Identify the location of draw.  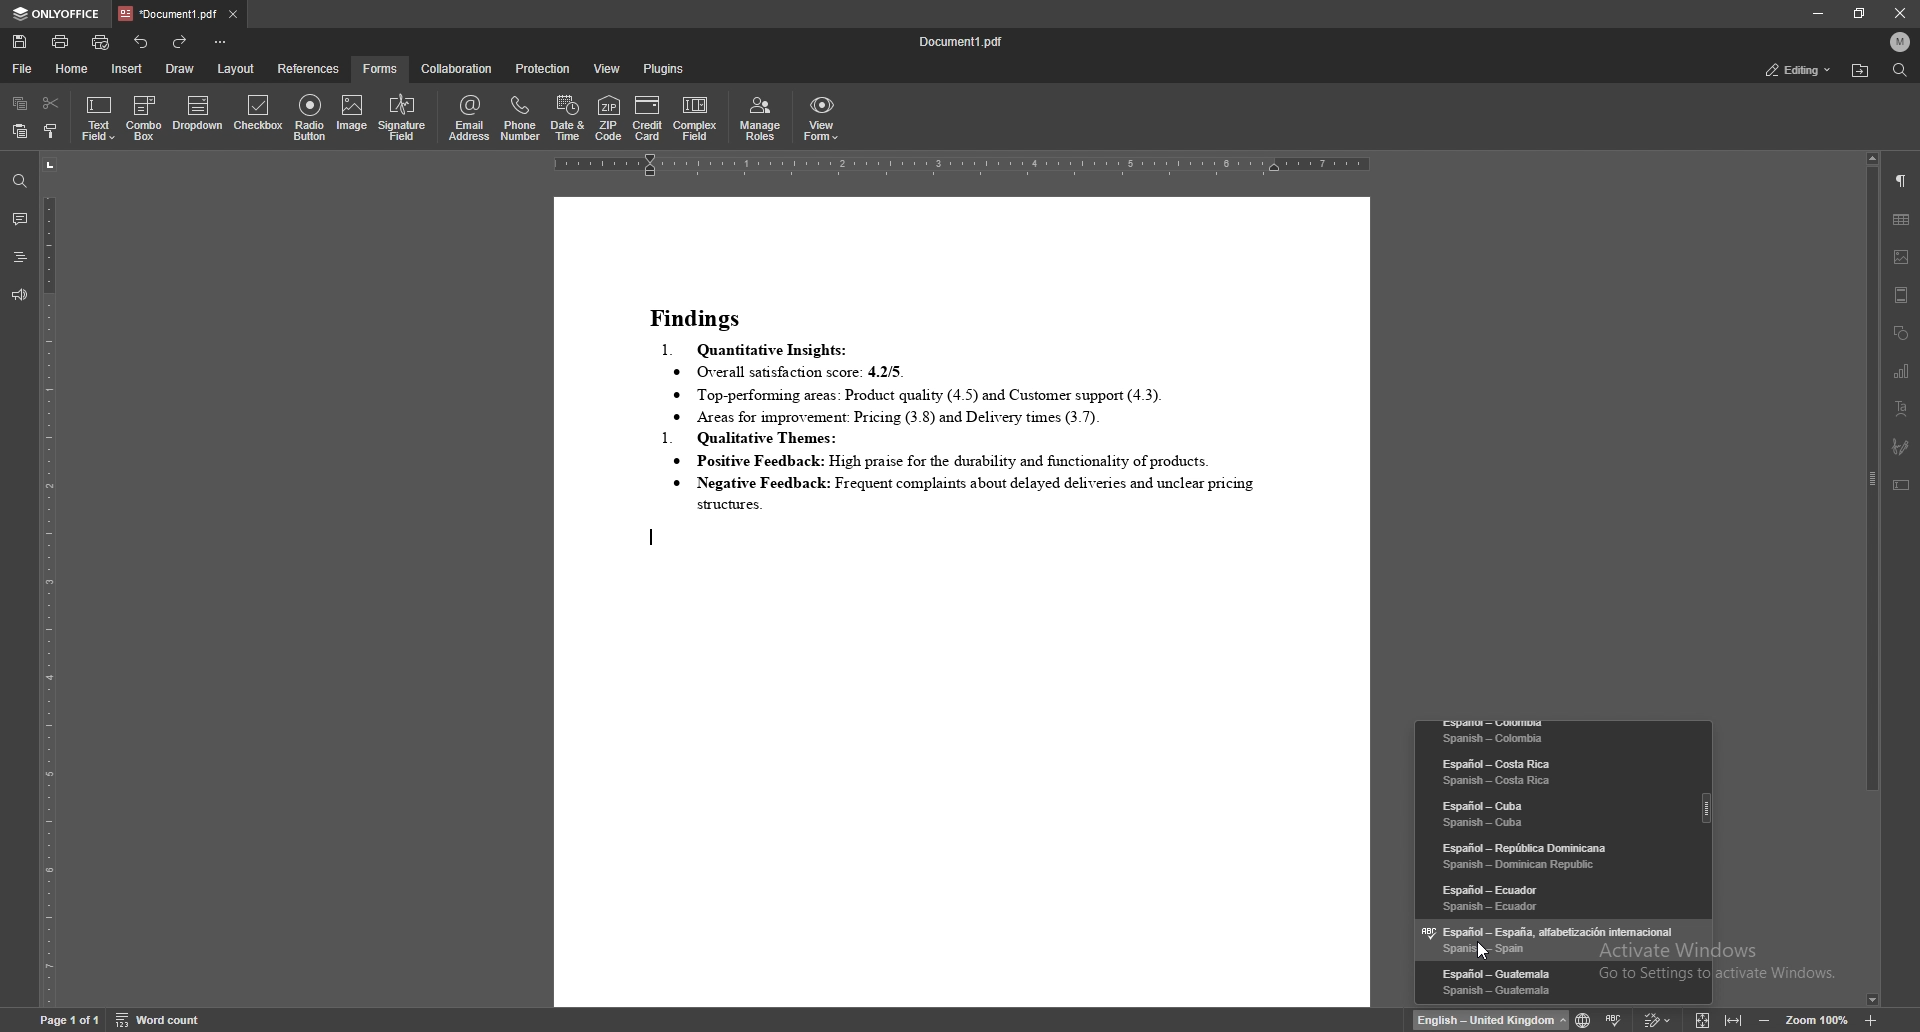
(179, 69).